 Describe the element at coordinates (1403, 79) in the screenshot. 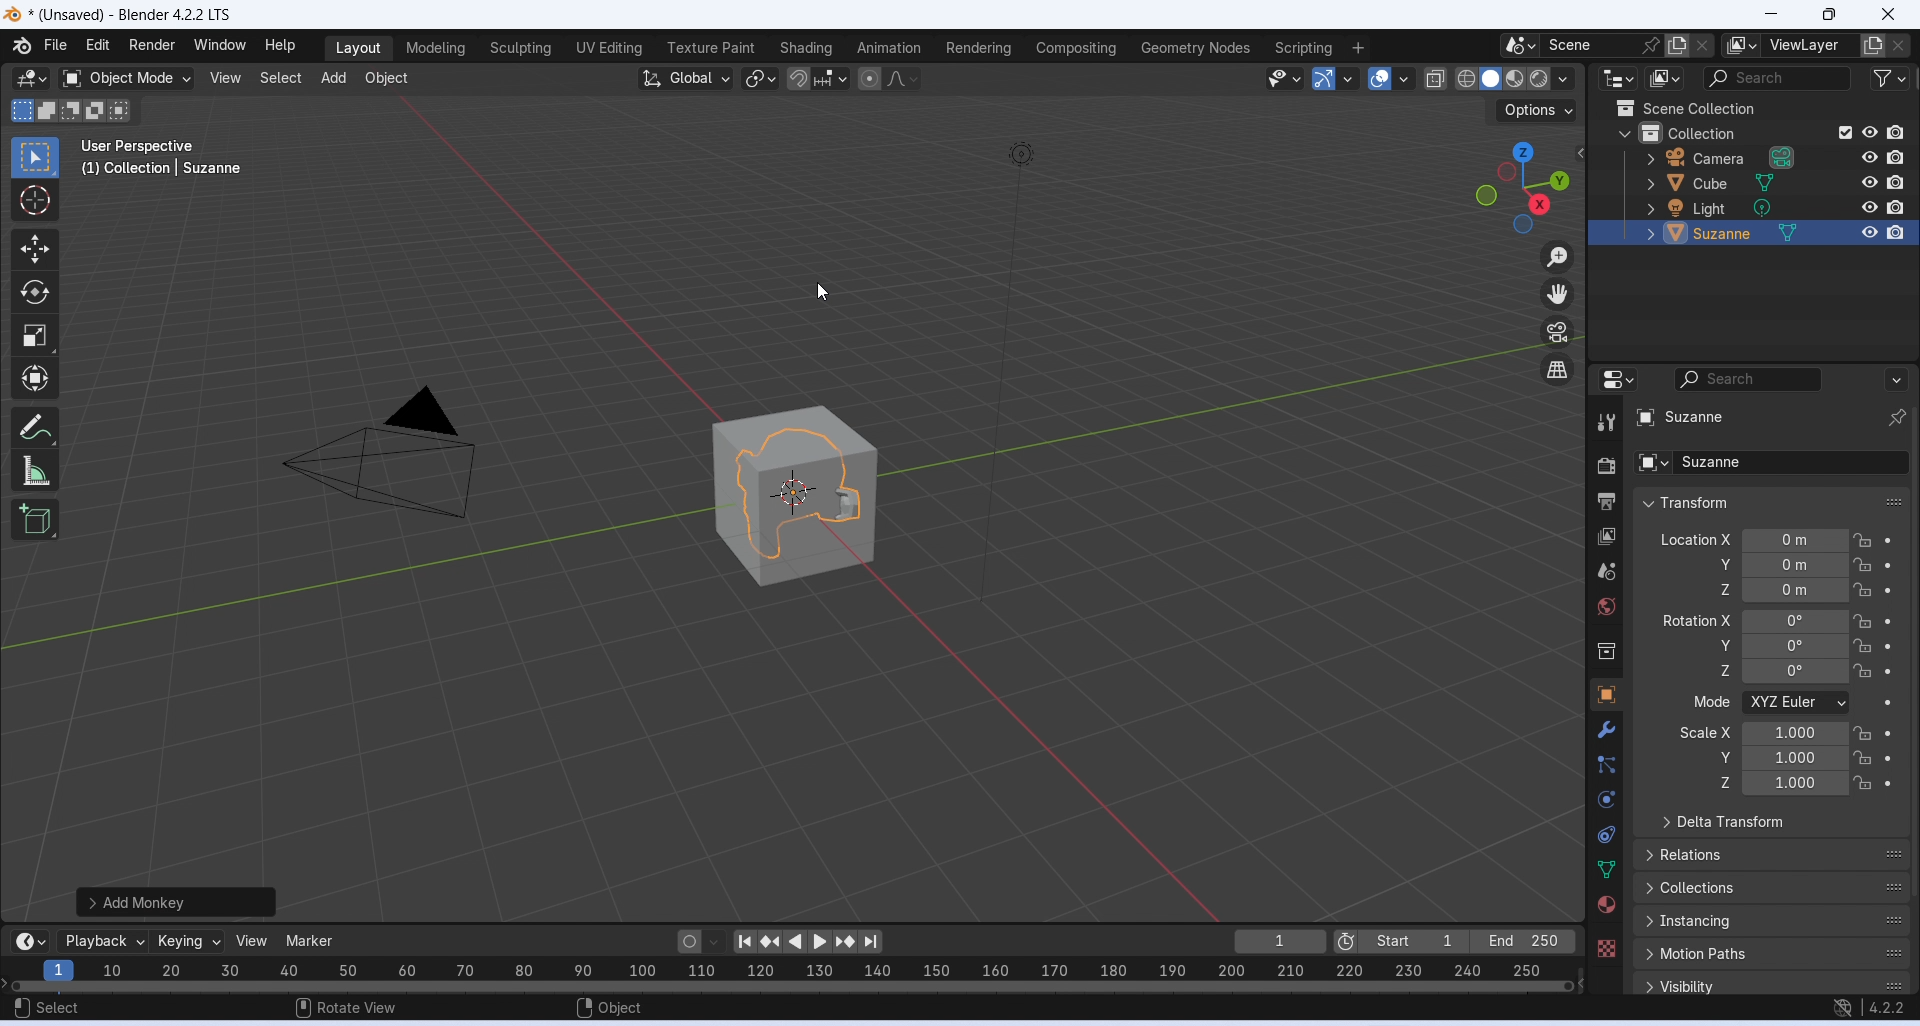

I see `overlays` at that location.